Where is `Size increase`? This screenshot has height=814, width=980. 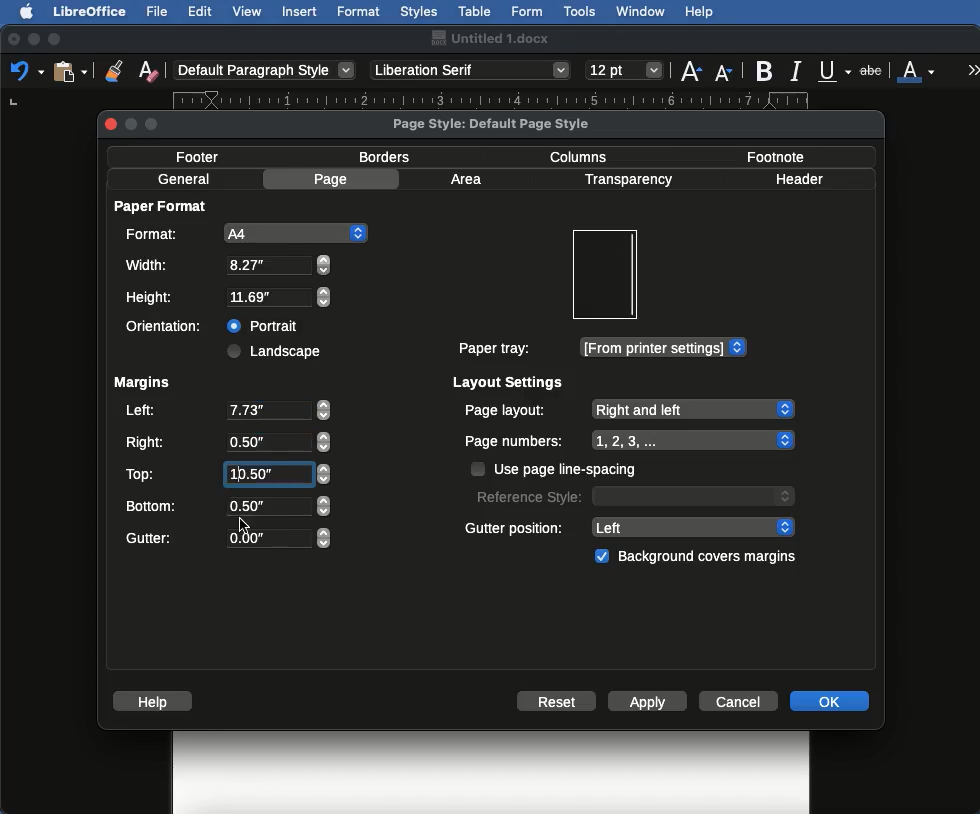 Size increase is located at coordinates (690, 69).